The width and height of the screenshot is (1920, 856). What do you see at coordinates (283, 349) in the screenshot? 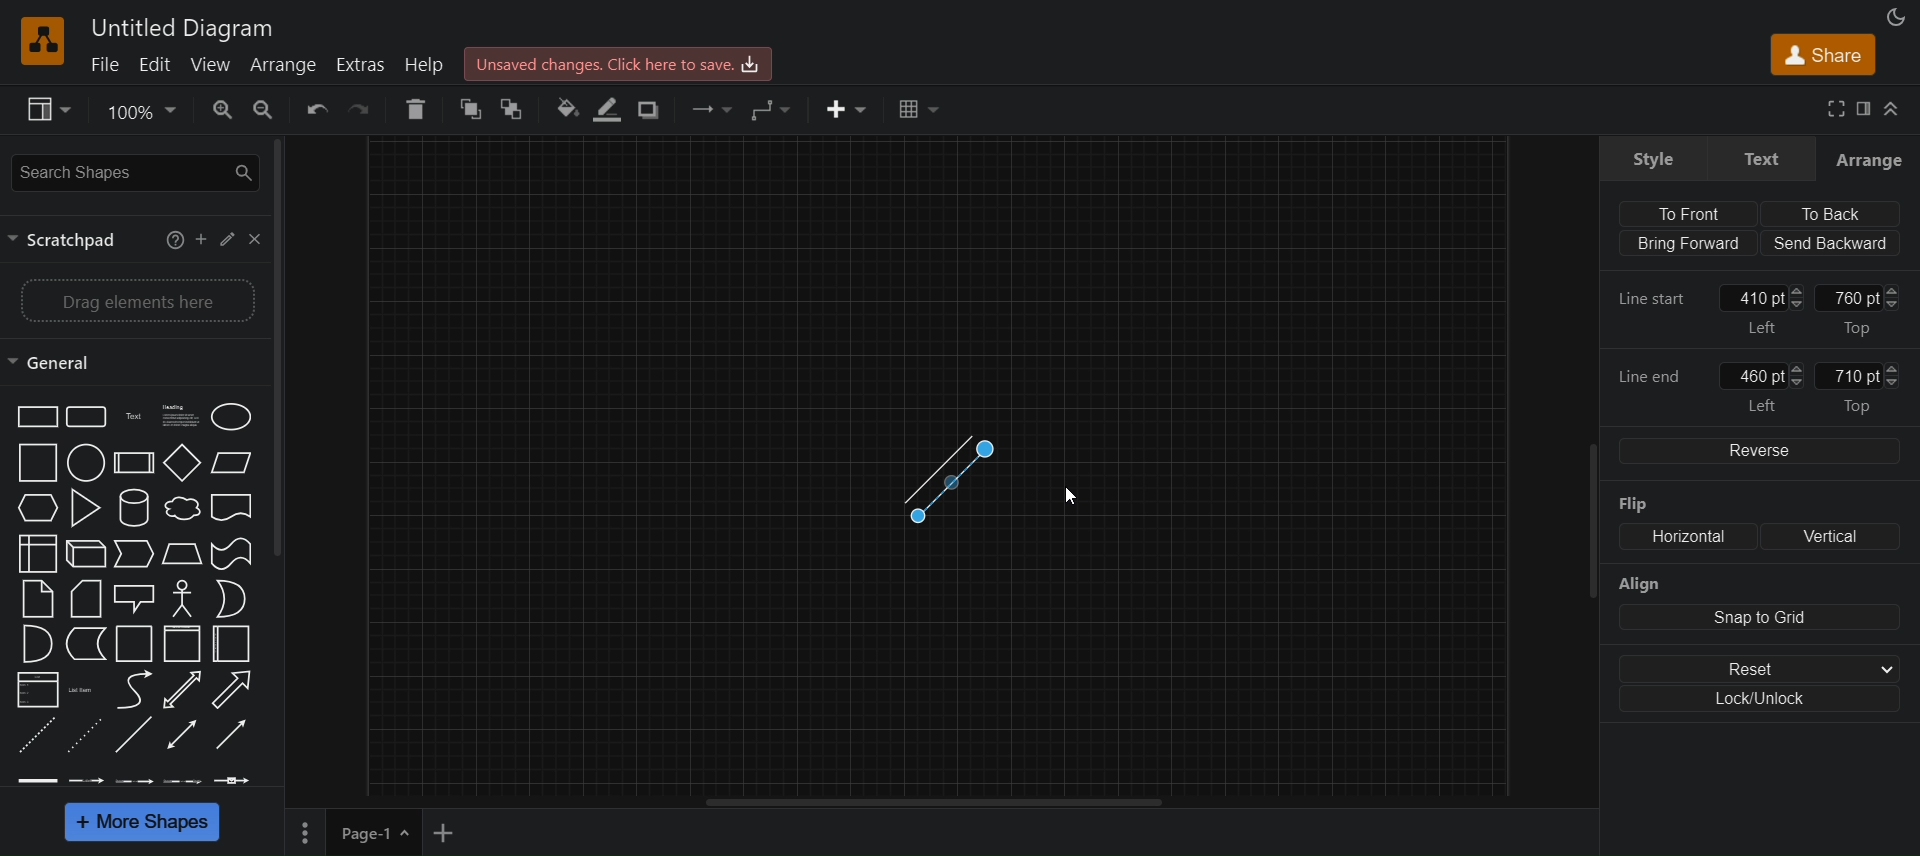
I see `vertical scroll bar` at bounding box center [283, 349].